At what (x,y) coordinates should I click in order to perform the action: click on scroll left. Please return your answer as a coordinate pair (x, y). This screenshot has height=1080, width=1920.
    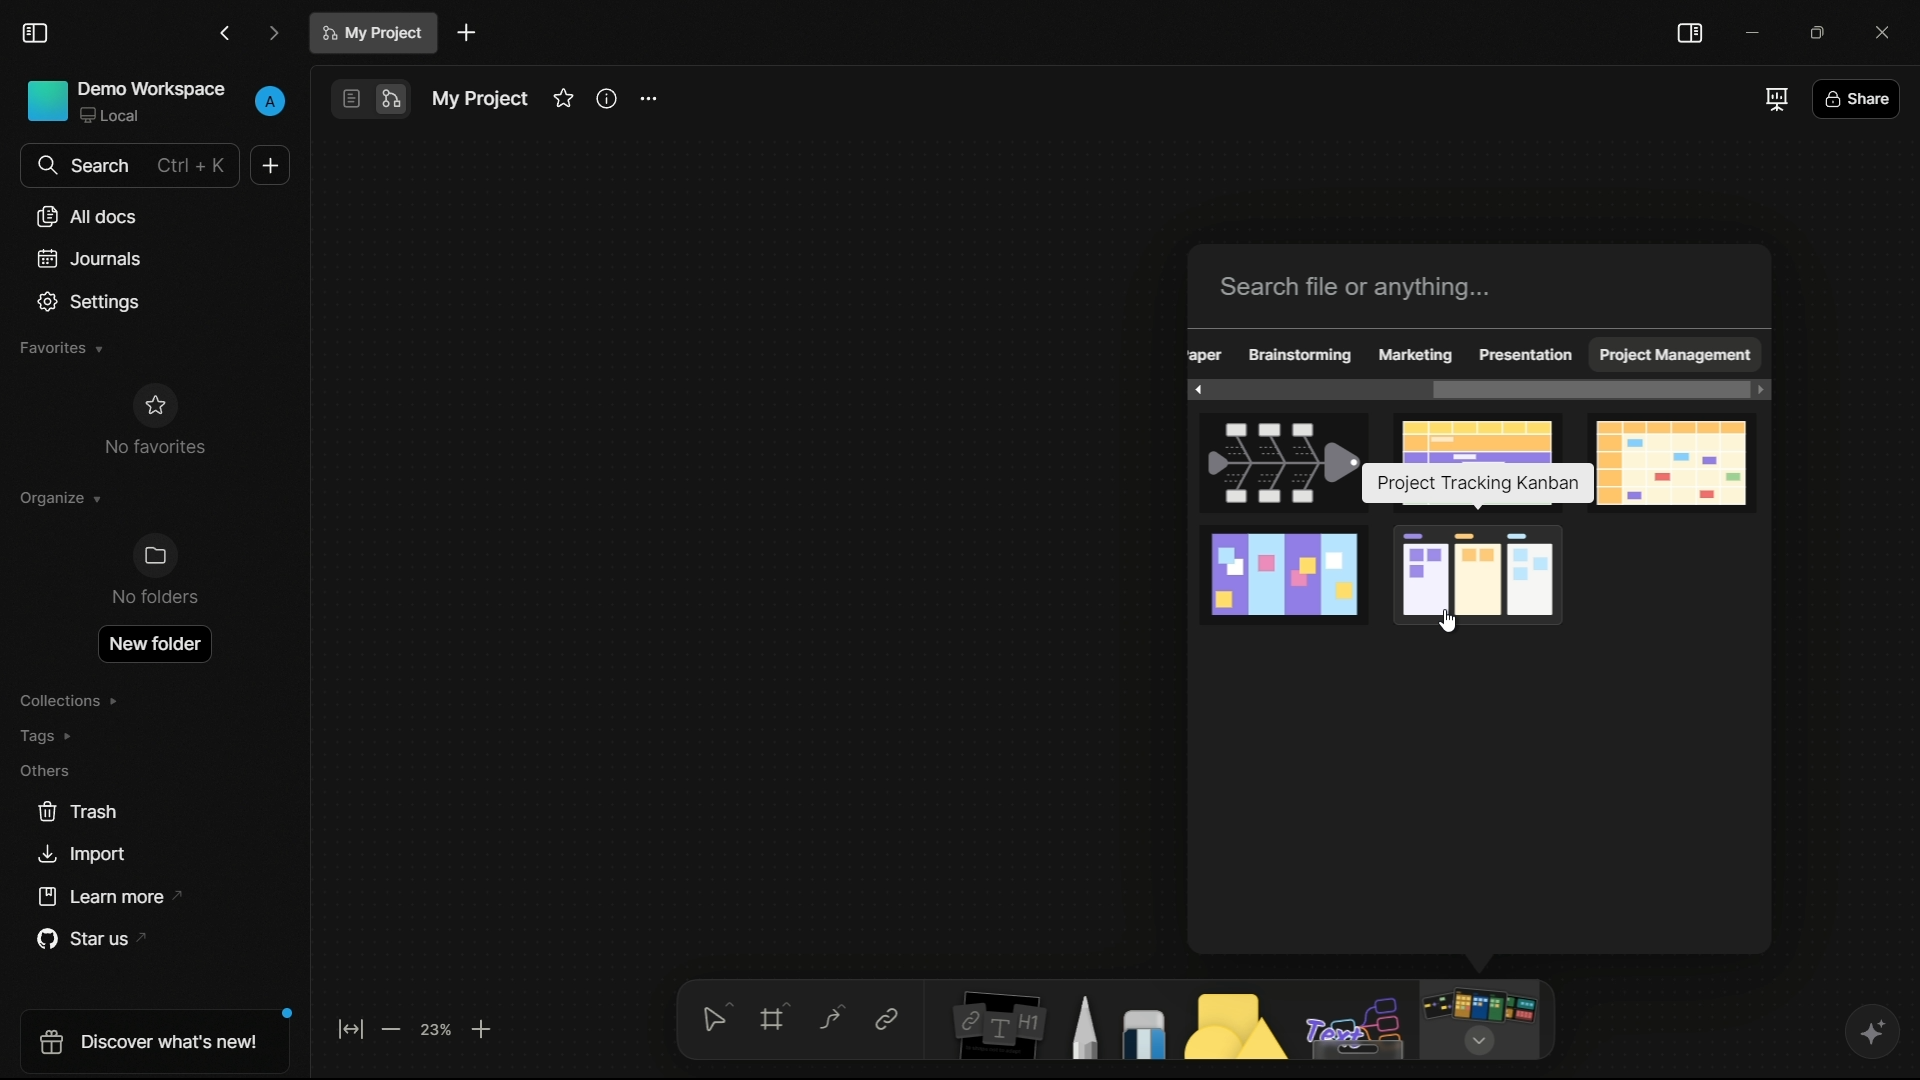
    Looking at the image, I should click on (1193, 390).